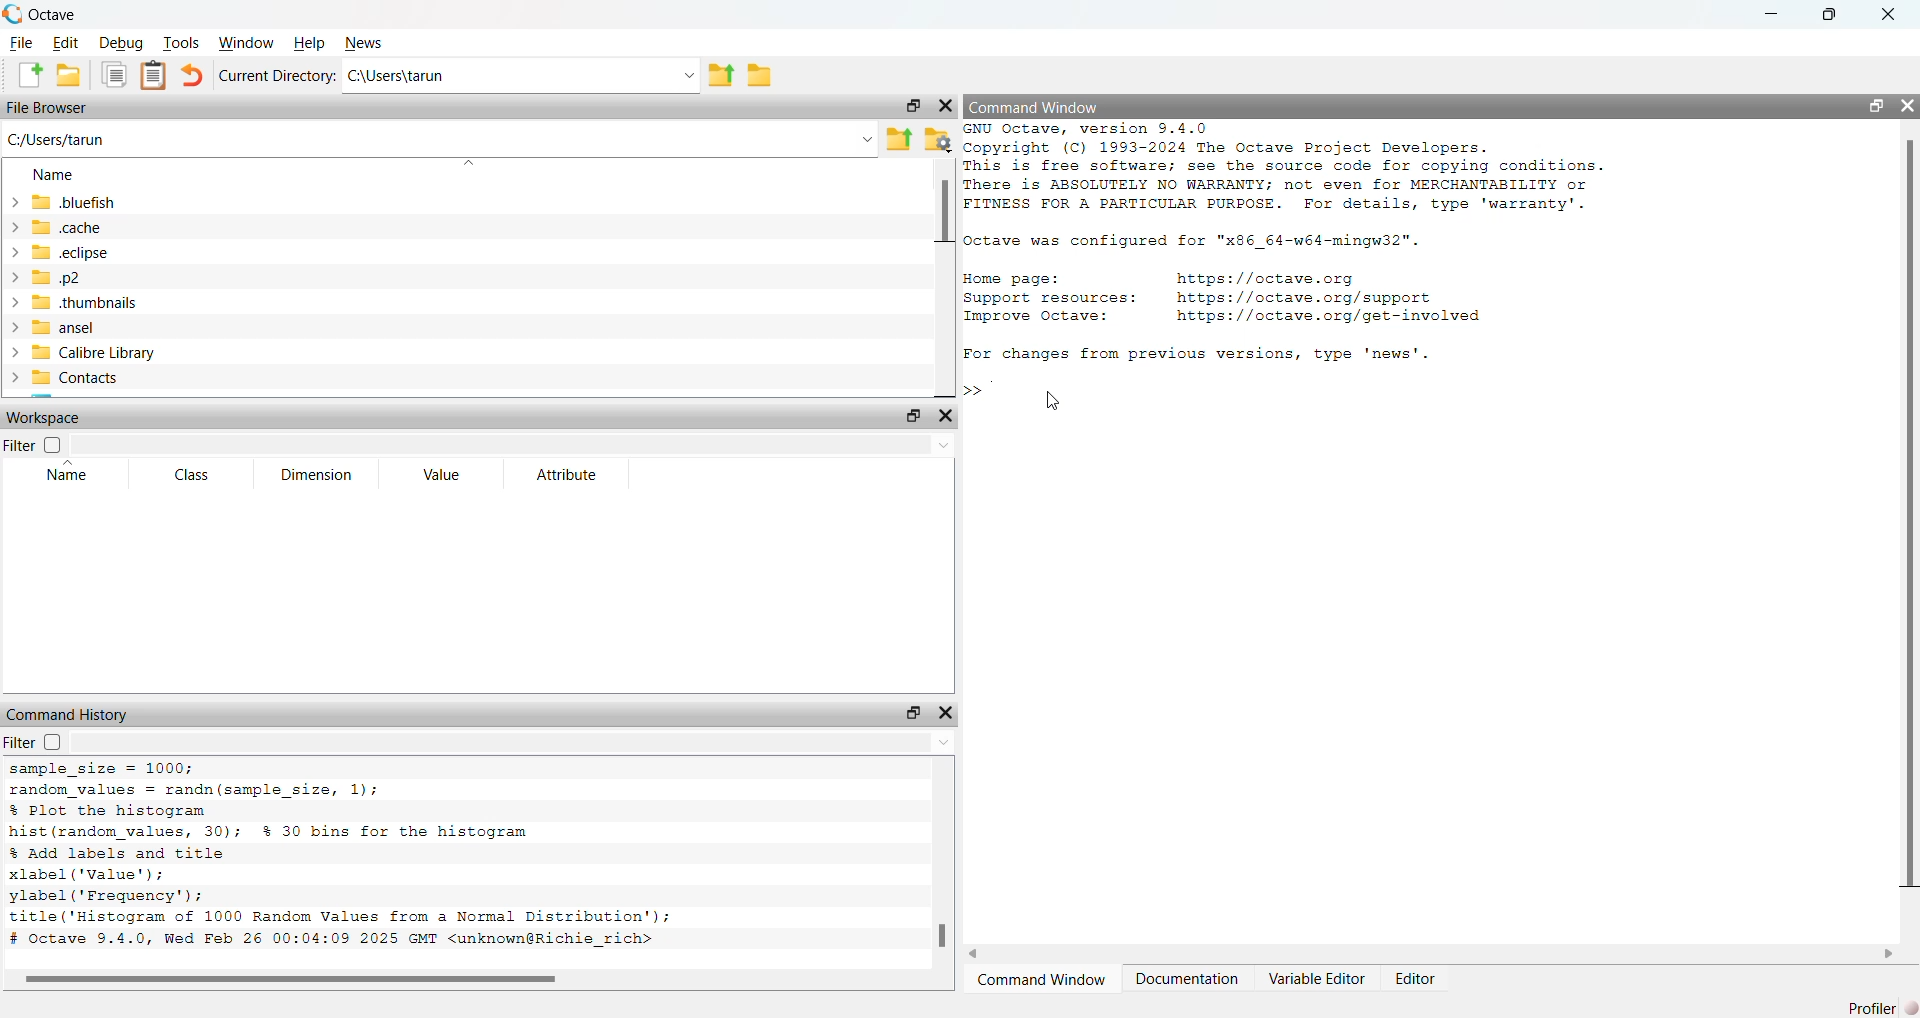 This screenshot has height=1018, width=1920. I want to click on https://octave.org/get-involved, so click(1327, 316).